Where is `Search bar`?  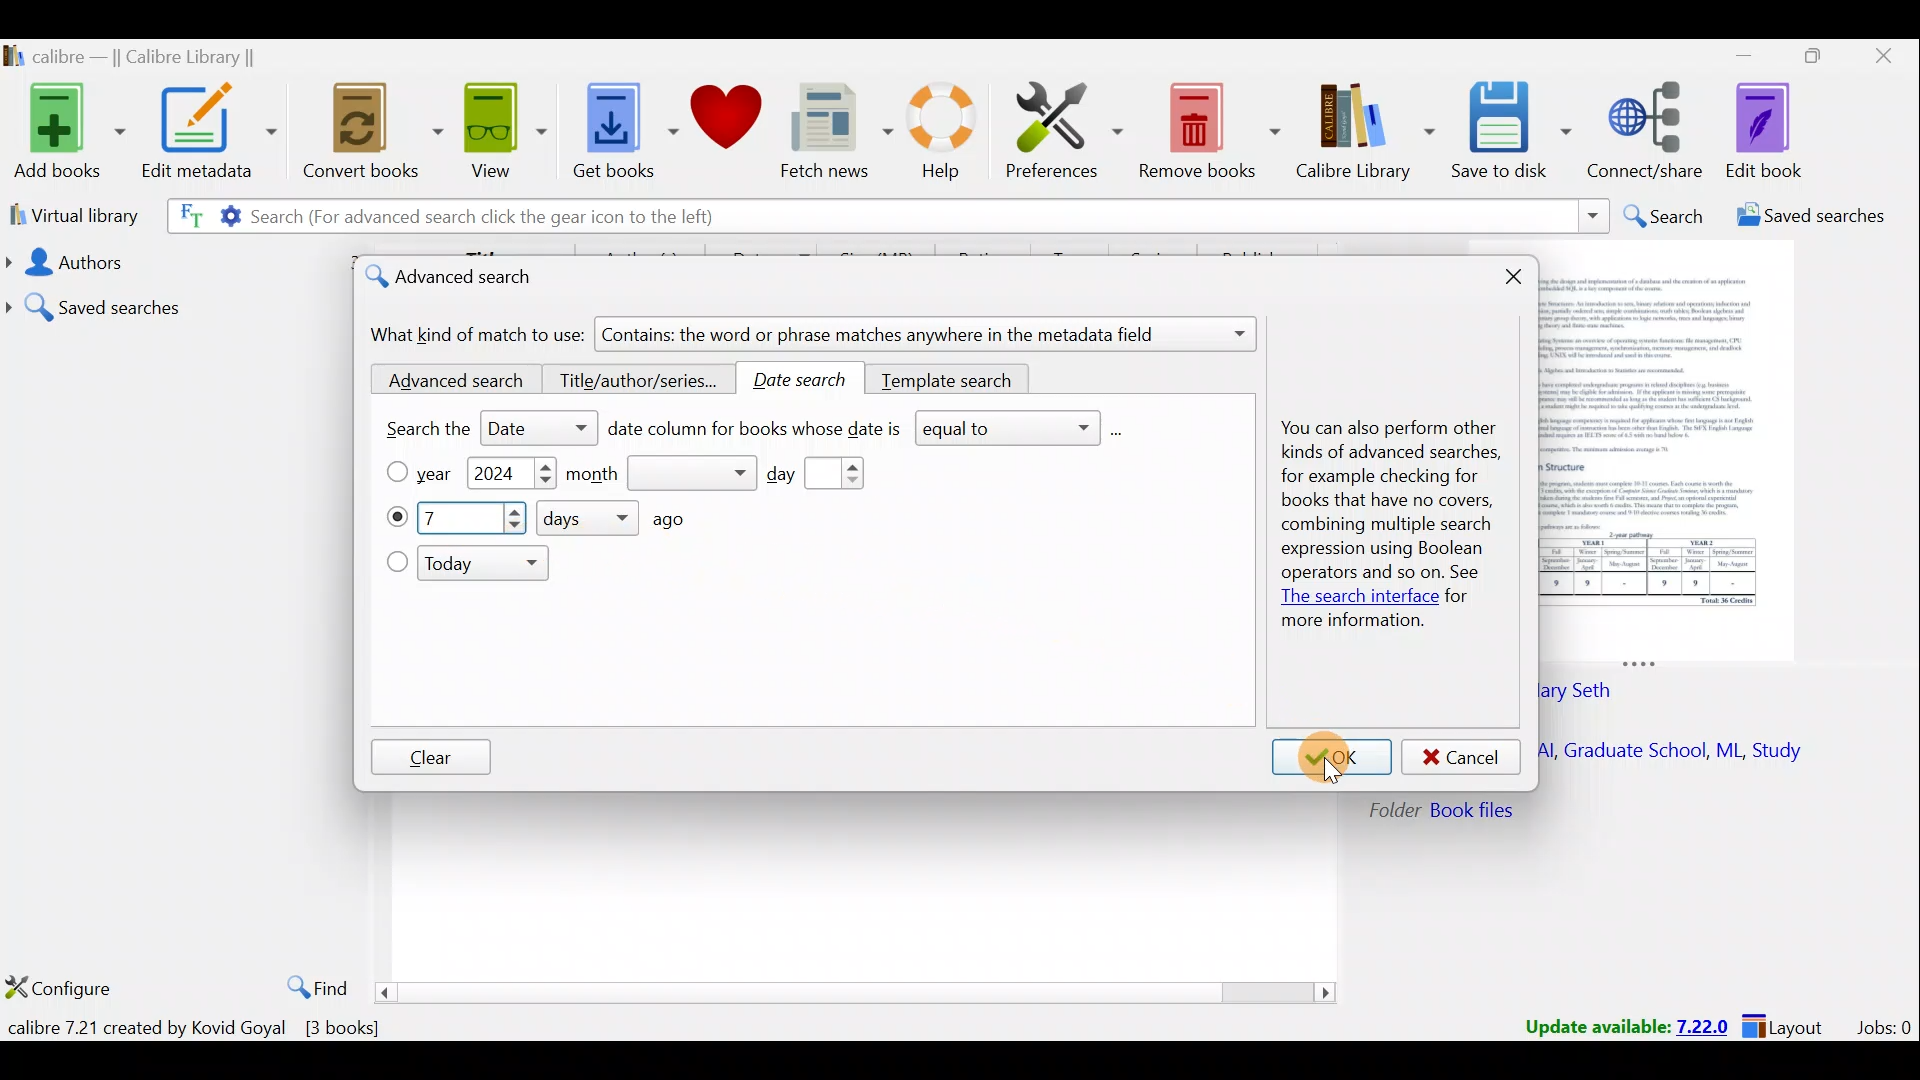 Search bar is located at coordinates (1165, 215).